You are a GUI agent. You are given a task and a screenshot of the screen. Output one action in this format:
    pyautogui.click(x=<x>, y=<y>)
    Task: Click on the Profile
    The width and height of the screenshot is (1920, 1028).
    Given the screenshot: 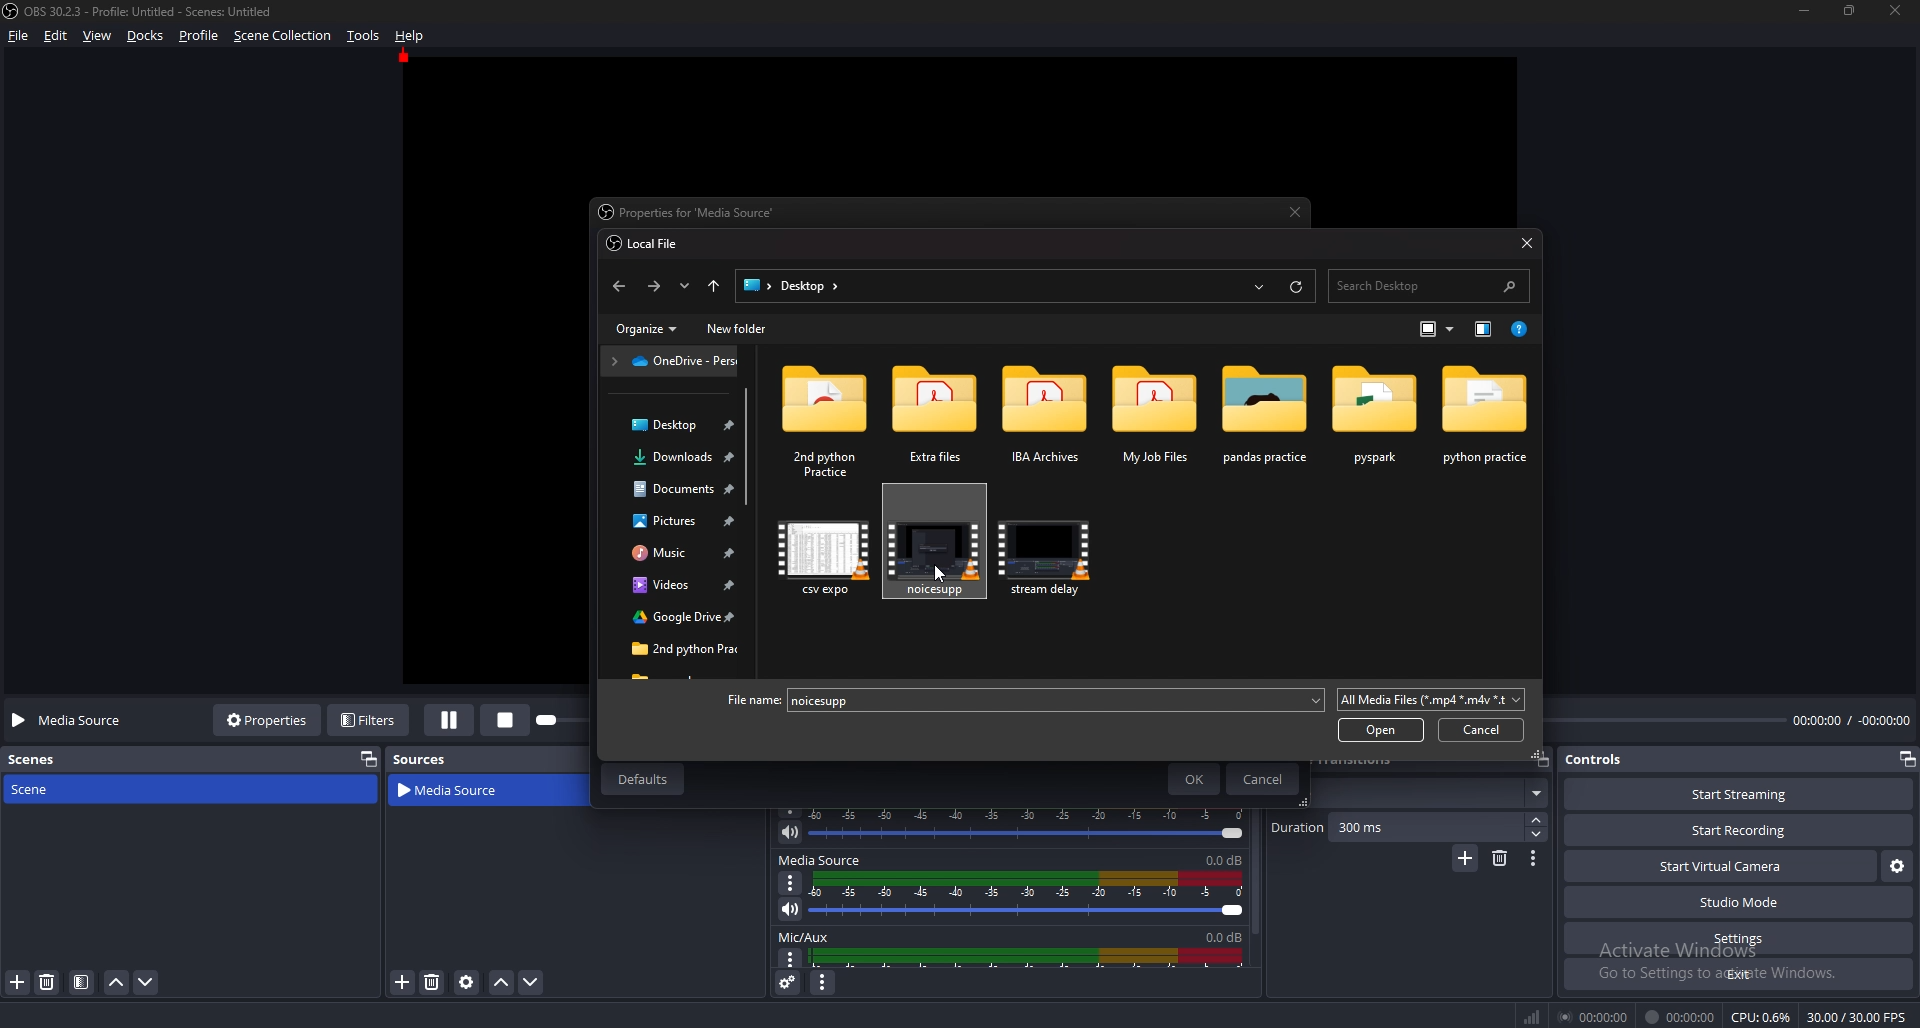 What is the action you would take?
    pyautogui.click(x=198, y=36)
    